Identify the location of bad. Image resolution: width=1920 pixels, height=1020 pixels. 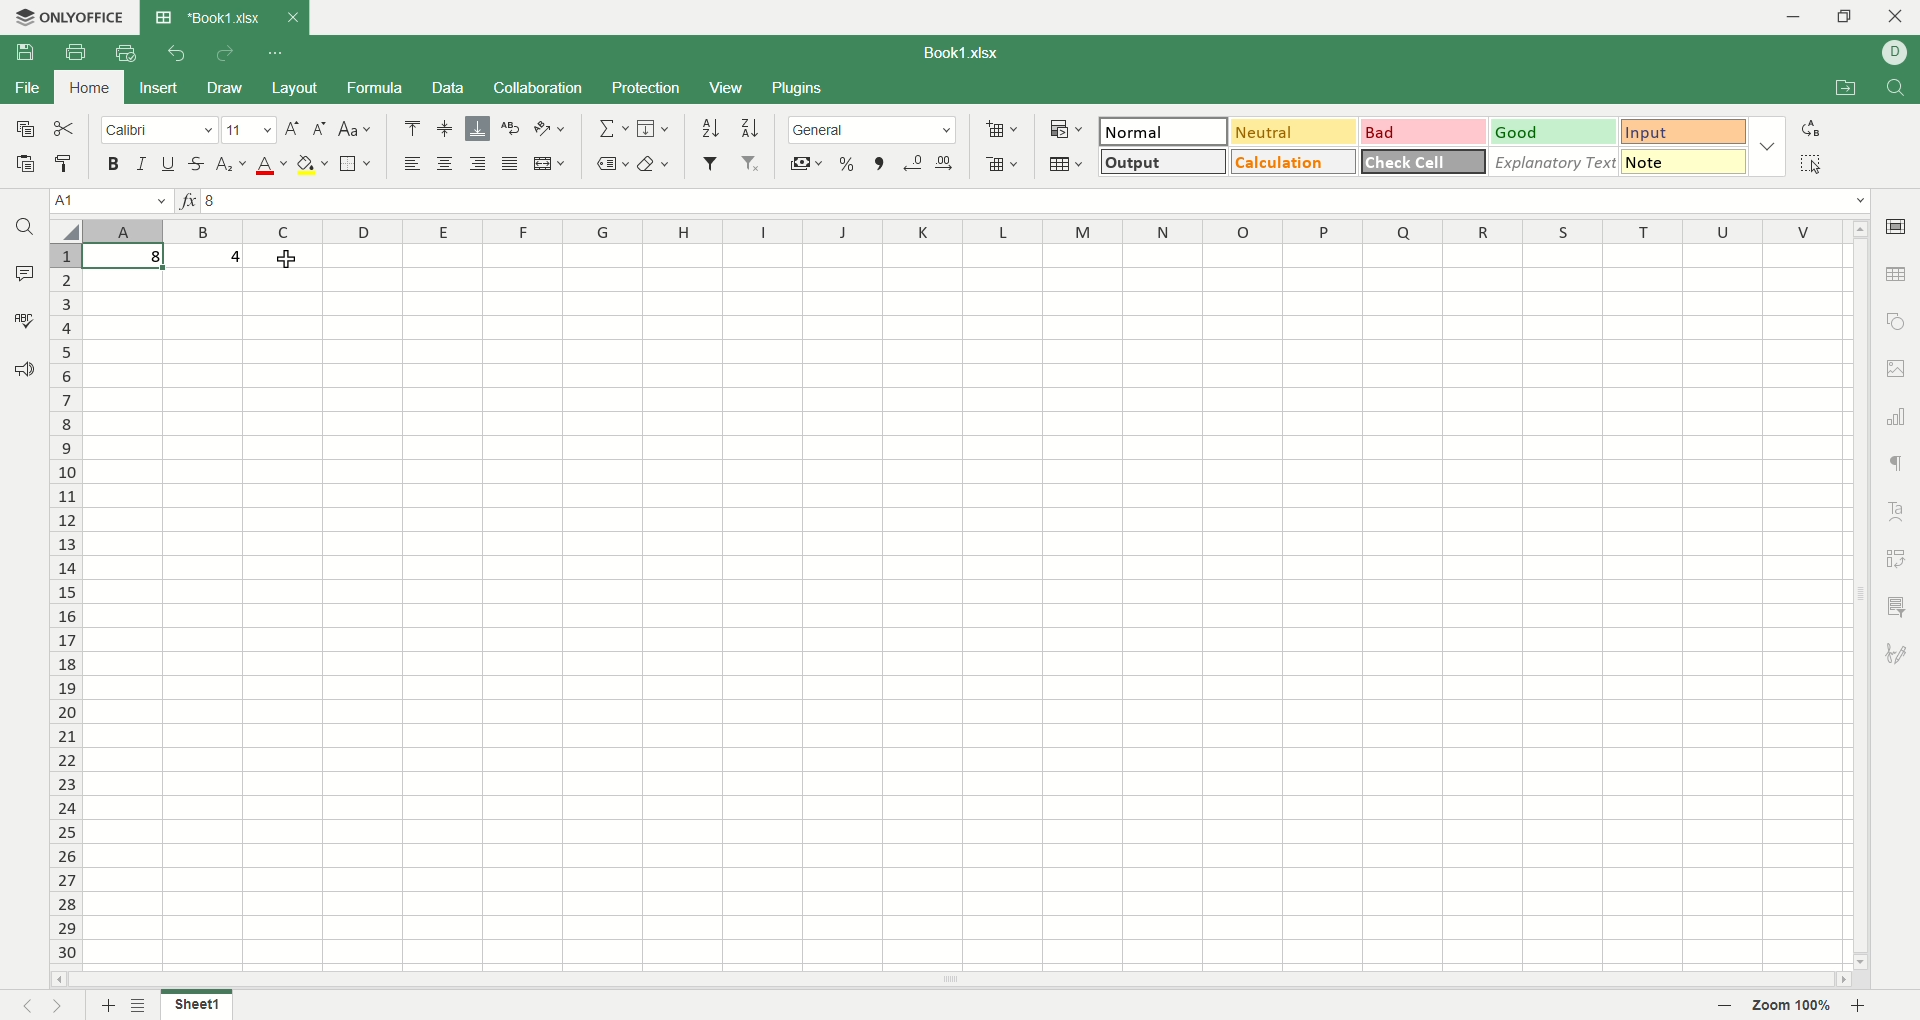
(1422, 130).